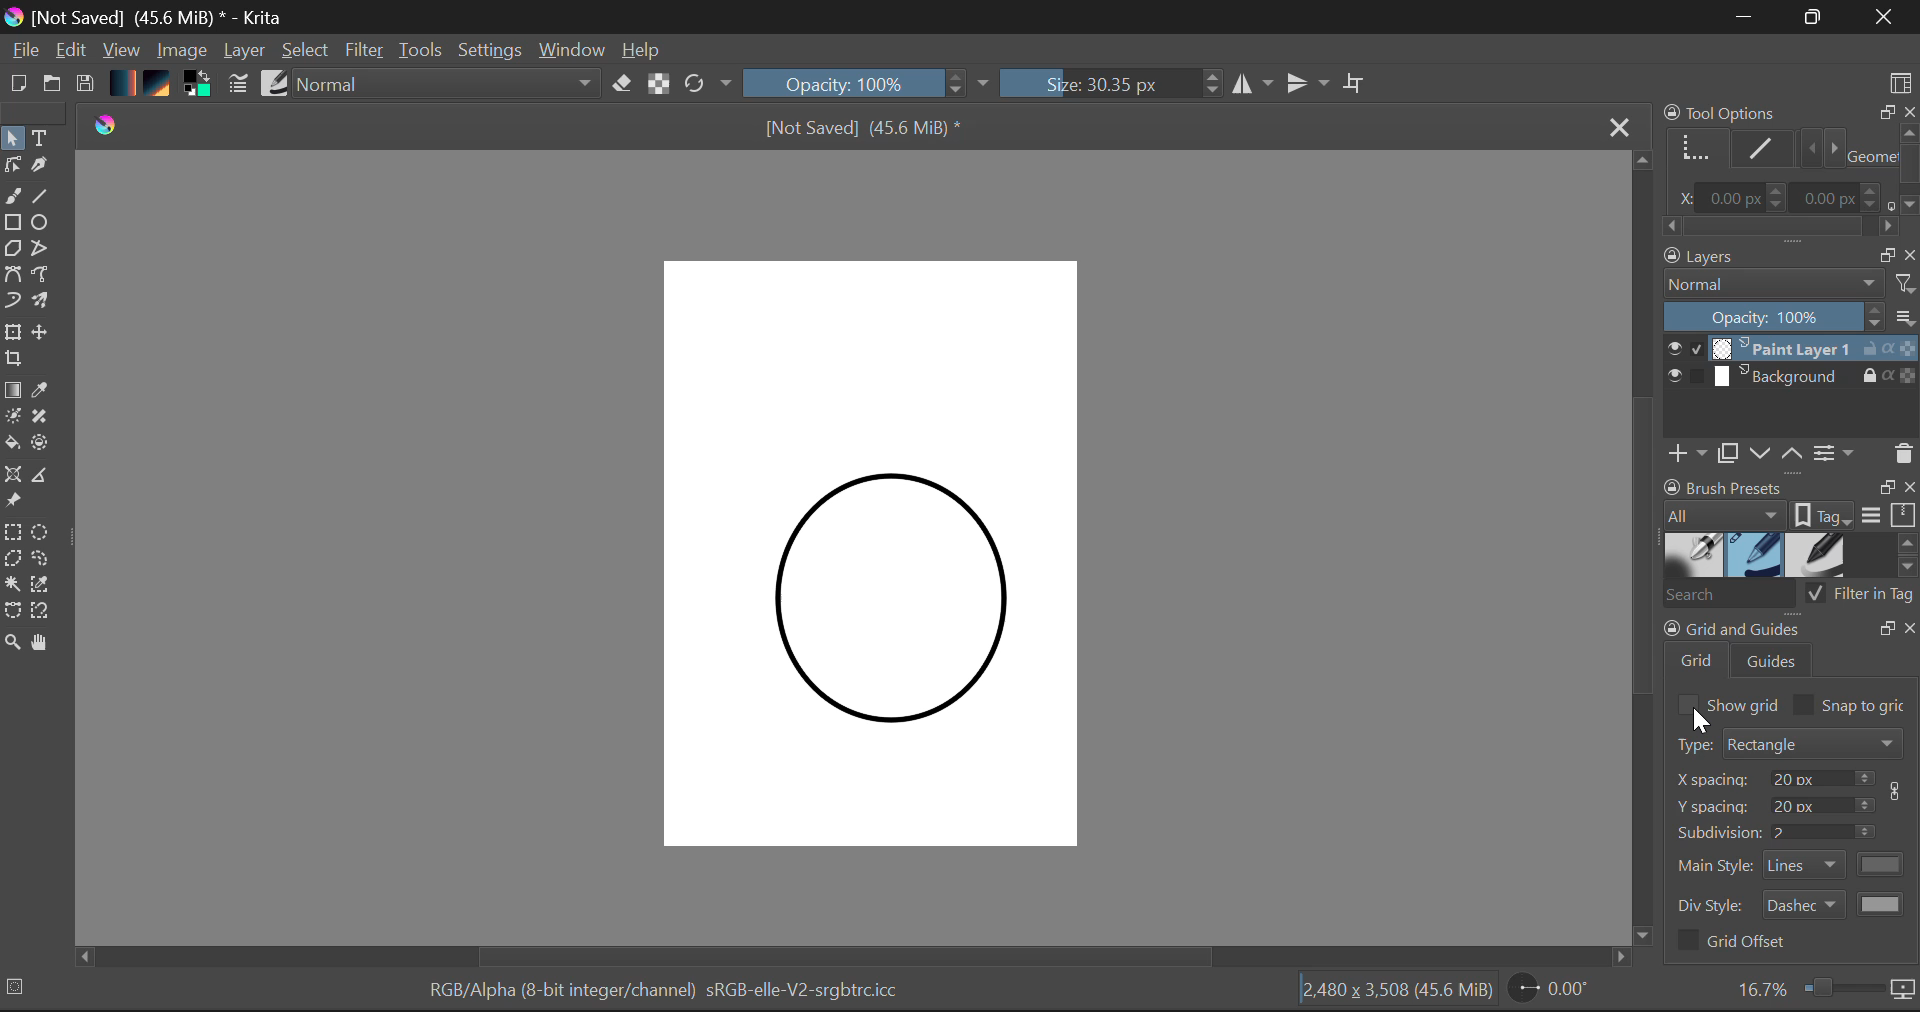  What do you see at coordinates (1788, 455) in the screenshot?
I see `Layers Quickbuttons` at bounding box center [1788, 455].